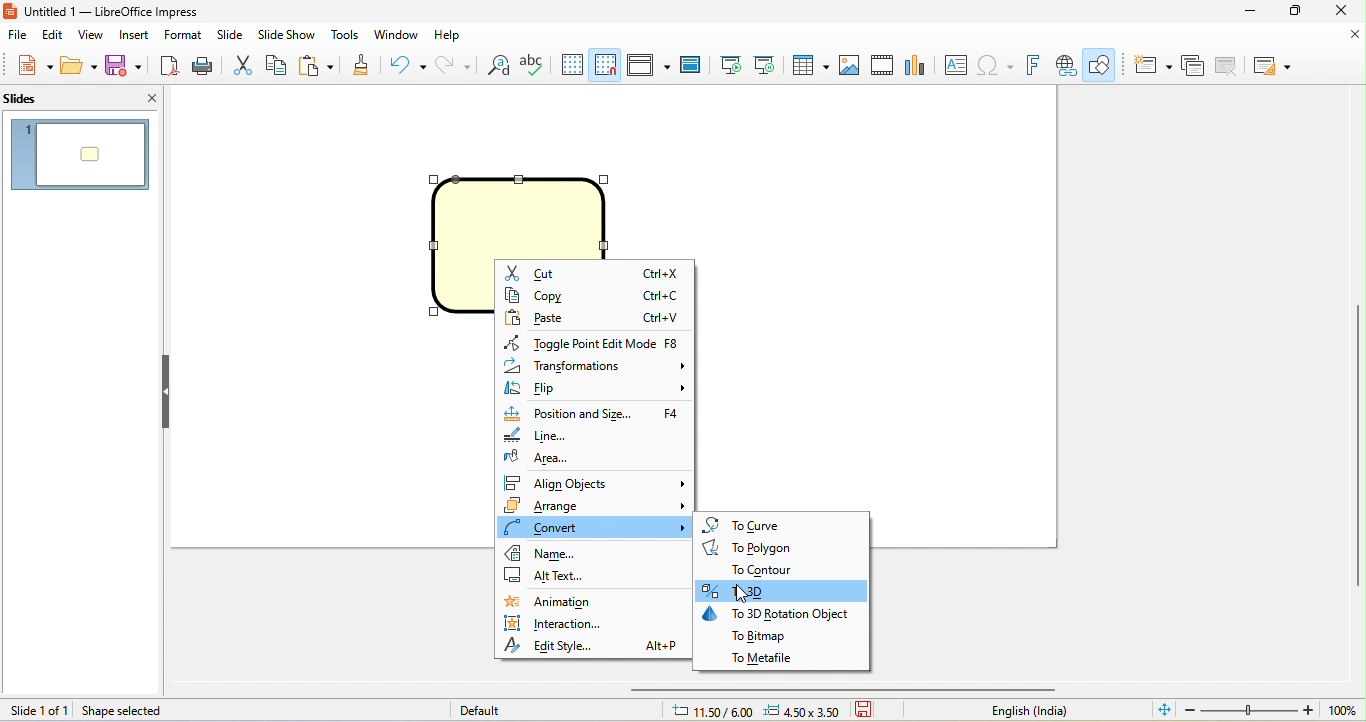  Describe the element at coordinates (450, 64) in the screenshot. I see `redo` at that location.